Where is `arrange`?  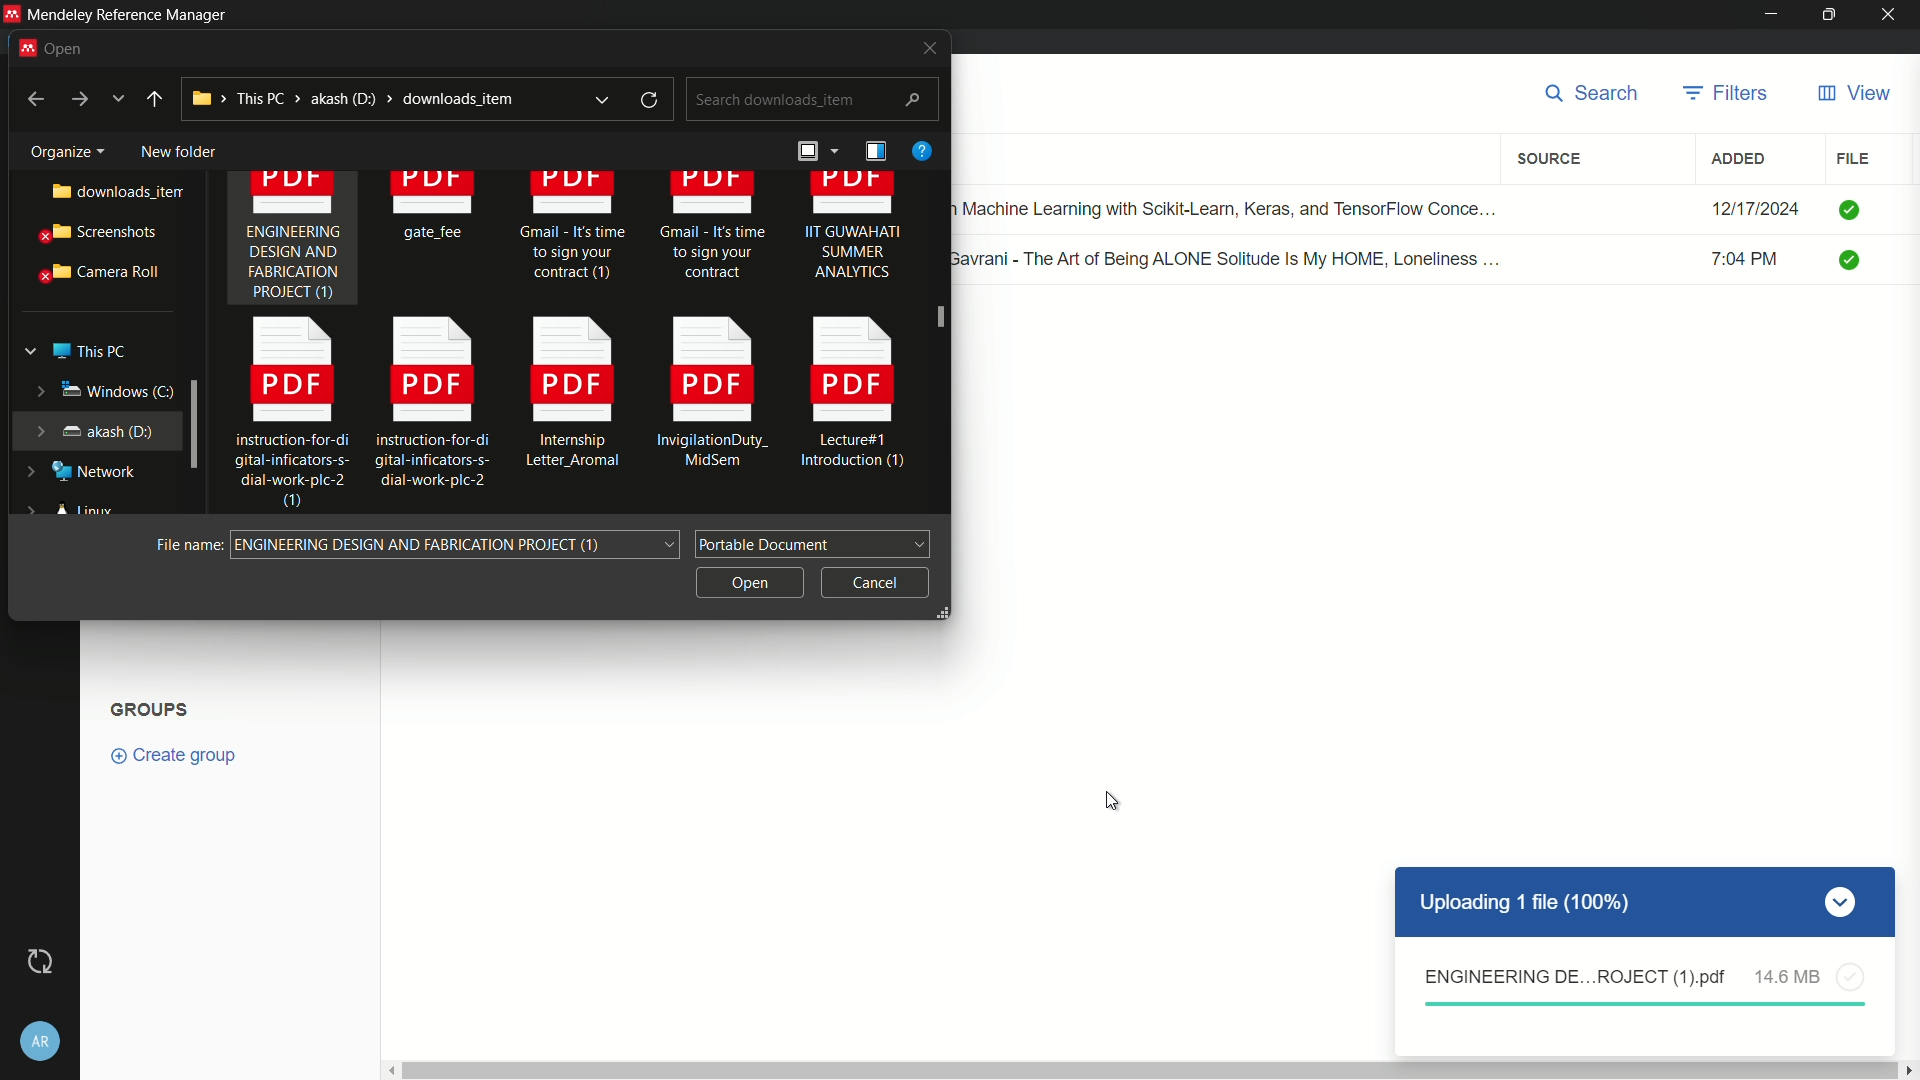
arrange is located at coordinates (814, 154).